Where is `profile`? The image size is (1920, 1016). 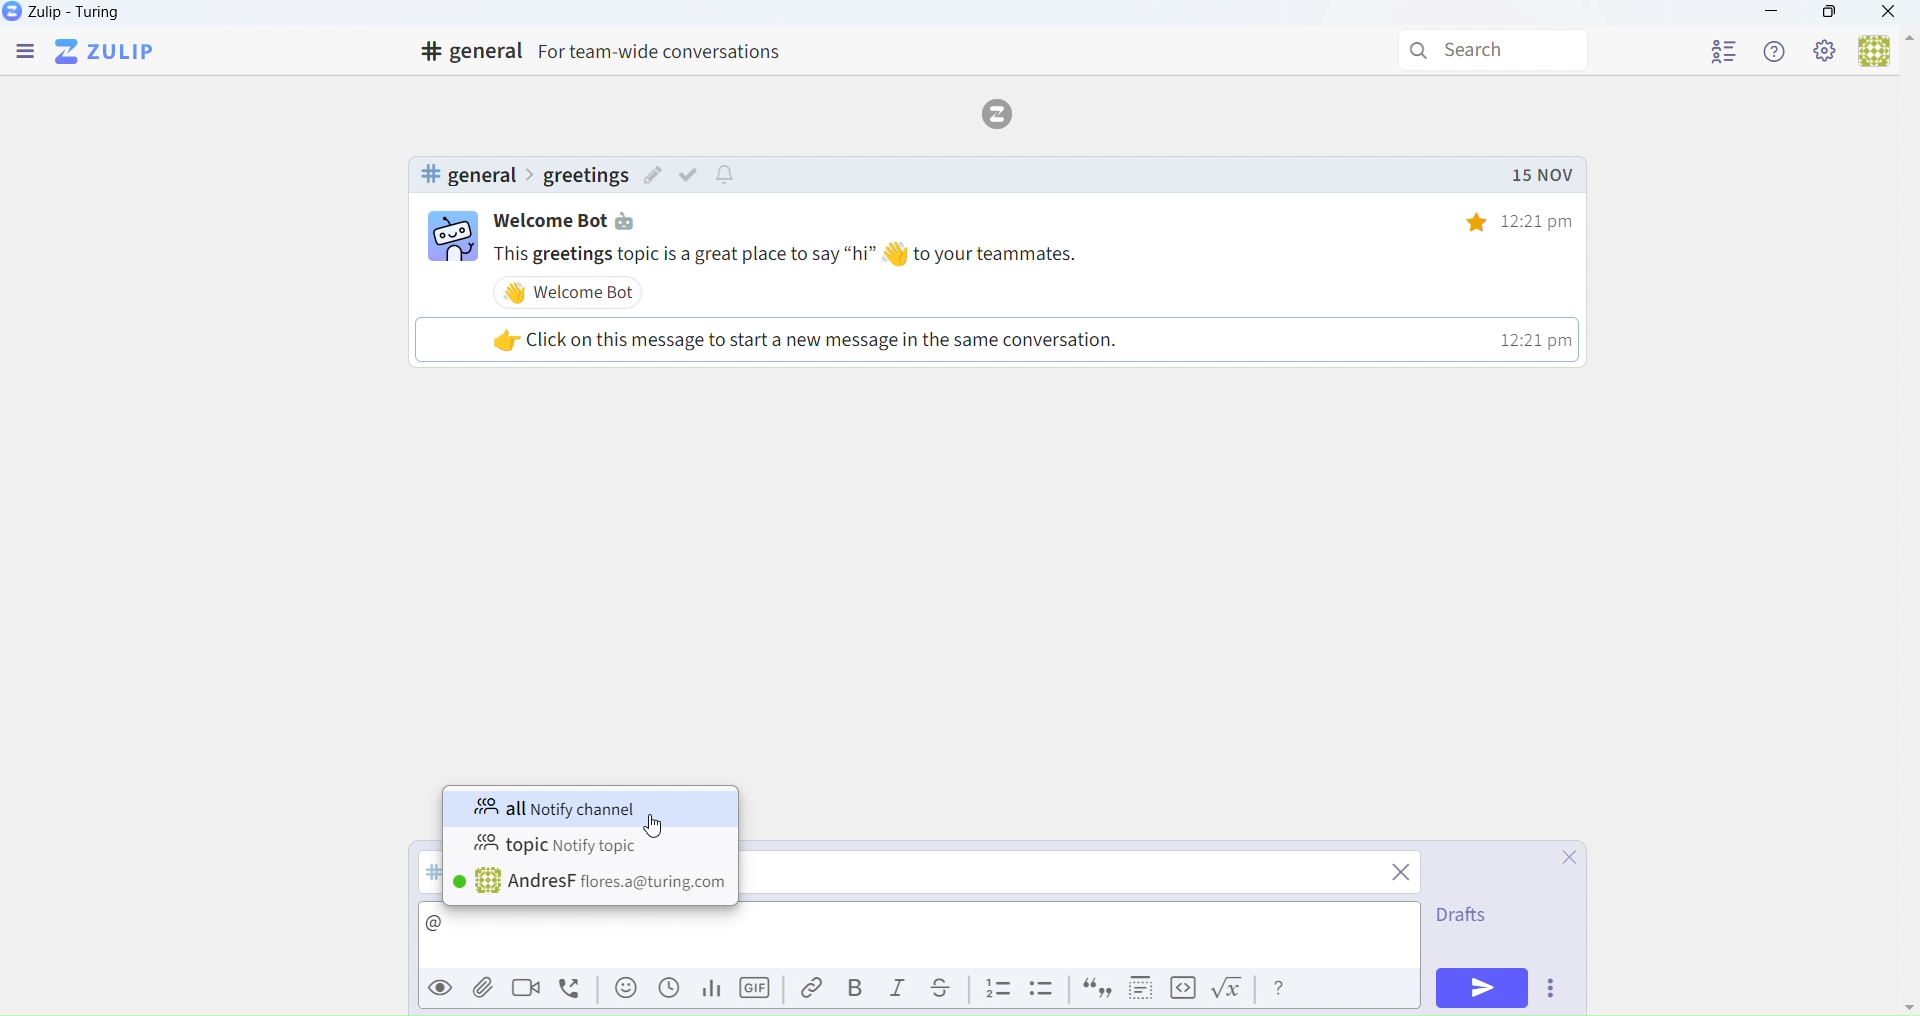
profile is located at coordinates (1724, 48).